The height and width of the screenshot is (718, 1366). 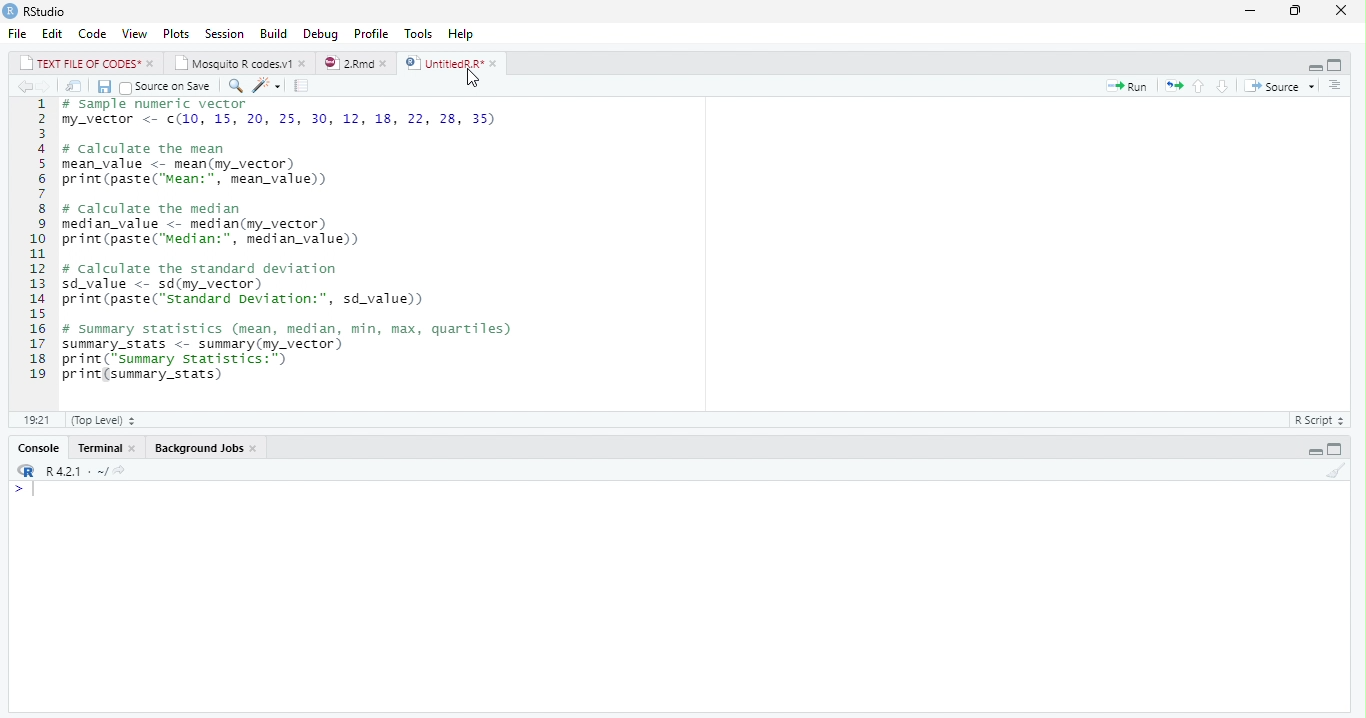 I want to click on Source, so click(x=1274, y=87).